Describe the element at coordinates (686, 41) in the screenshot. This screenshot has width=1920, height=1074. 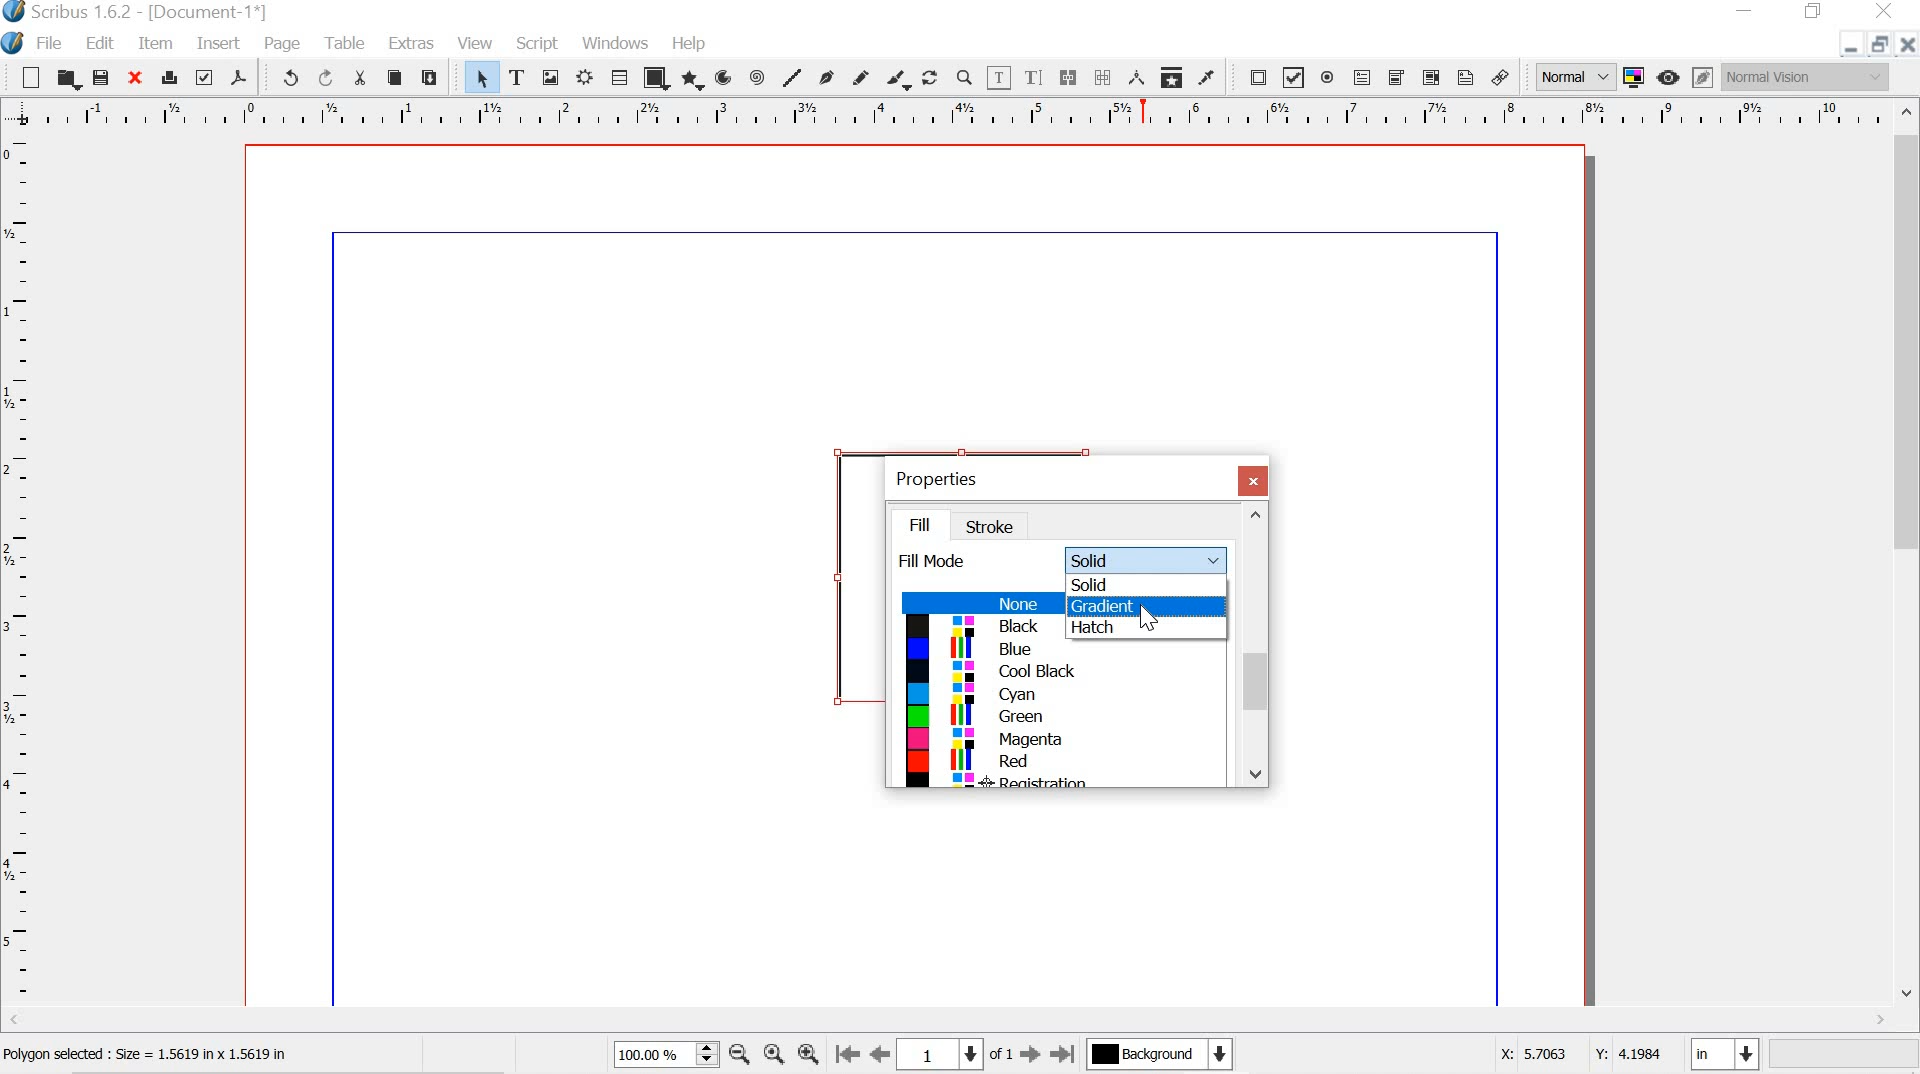
I see `help` at that location.